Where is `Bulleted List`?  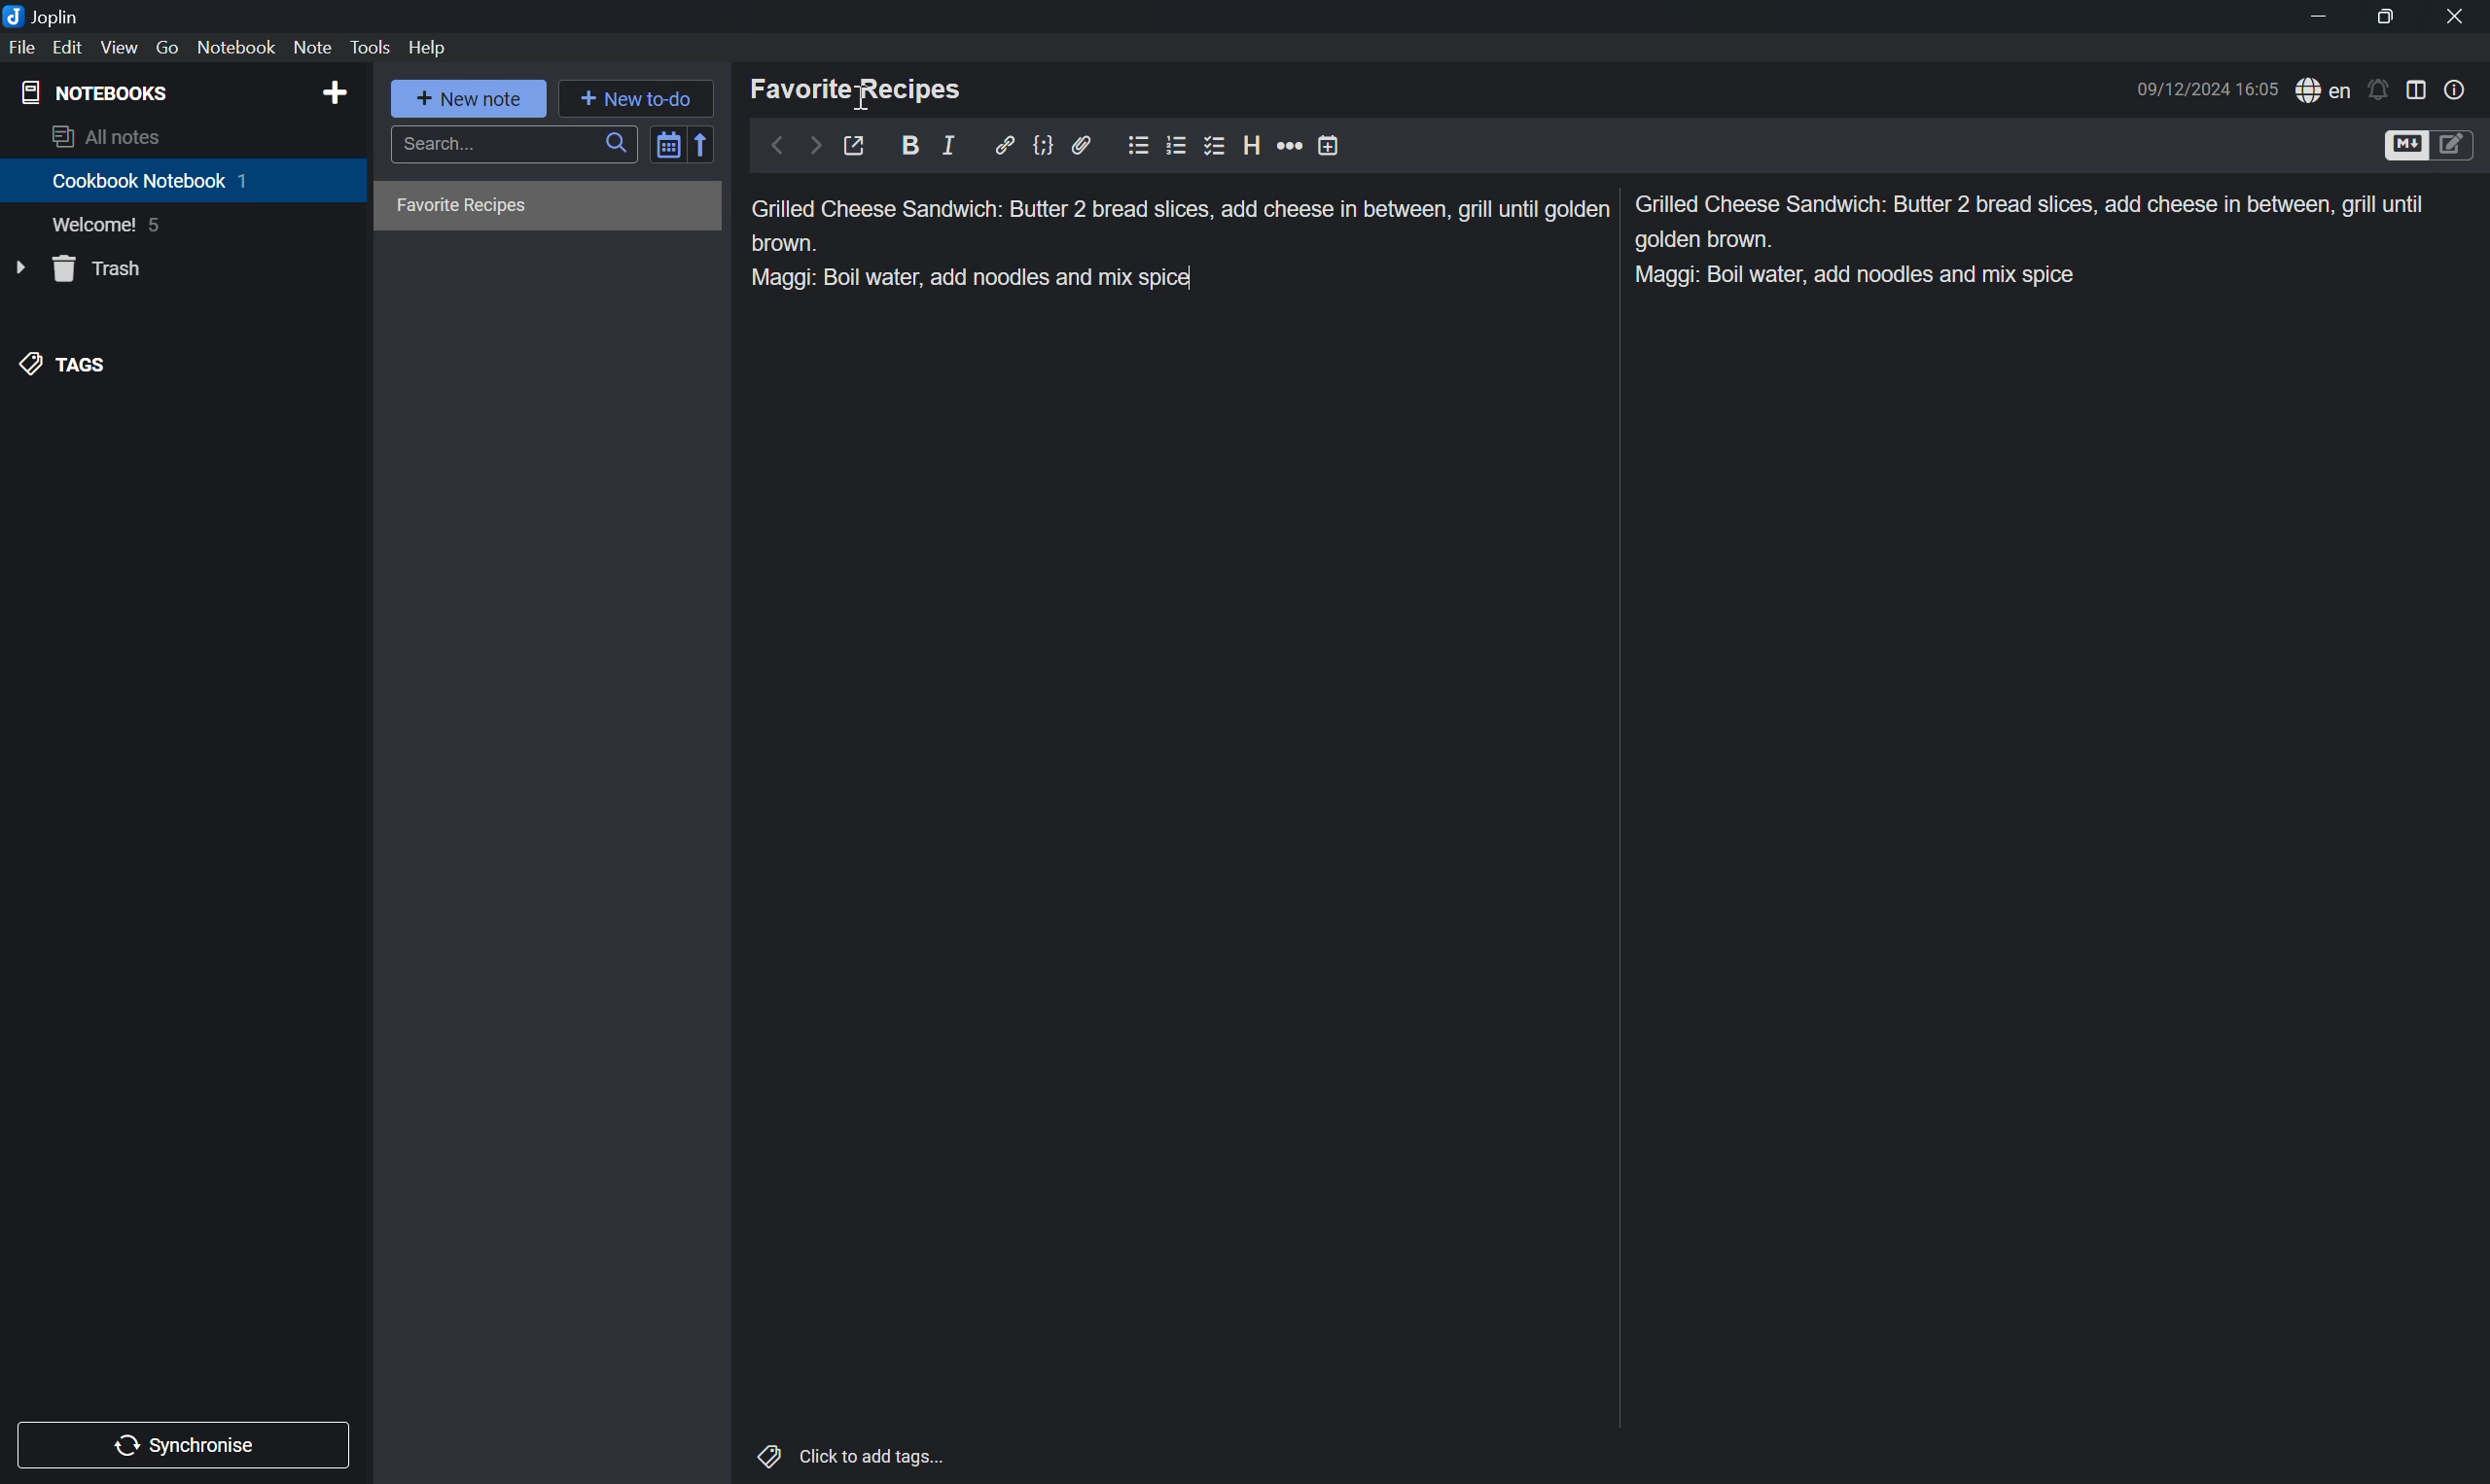
Bulleted List is located at coordinates (1135, 147).